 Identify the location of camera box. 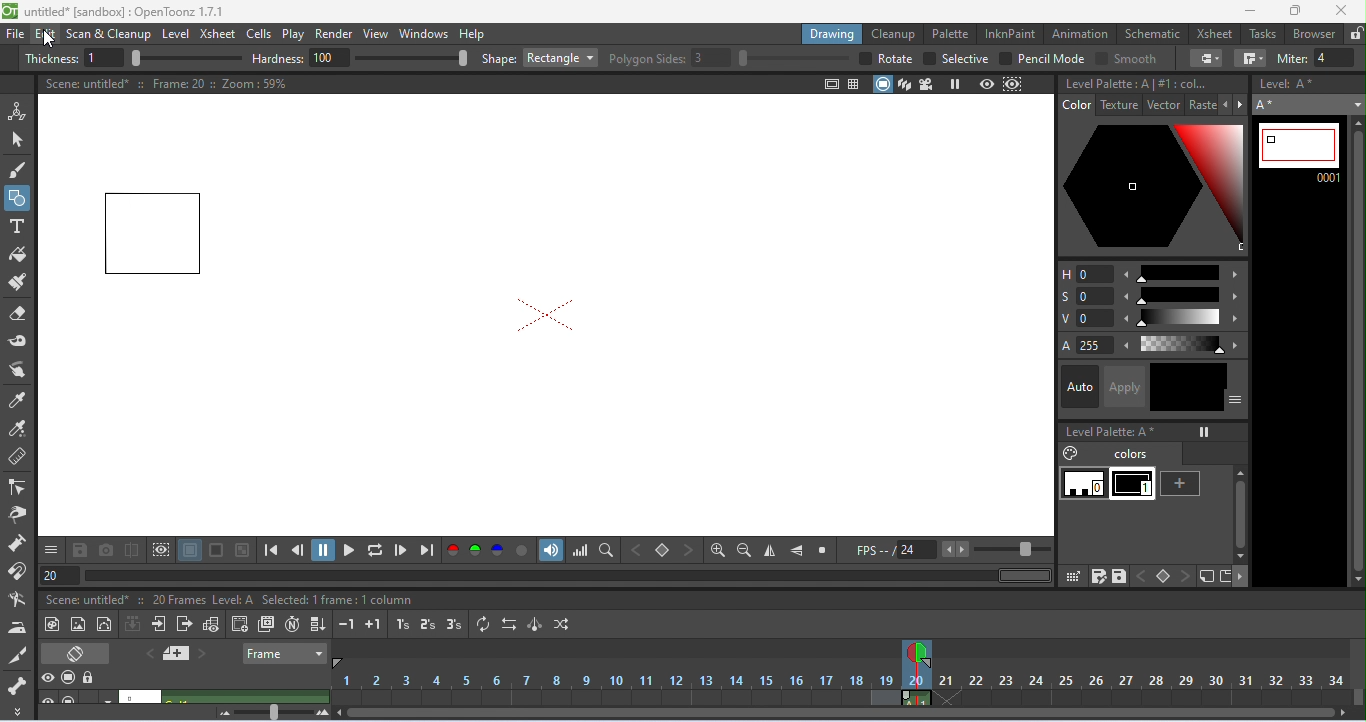
(546, 315).